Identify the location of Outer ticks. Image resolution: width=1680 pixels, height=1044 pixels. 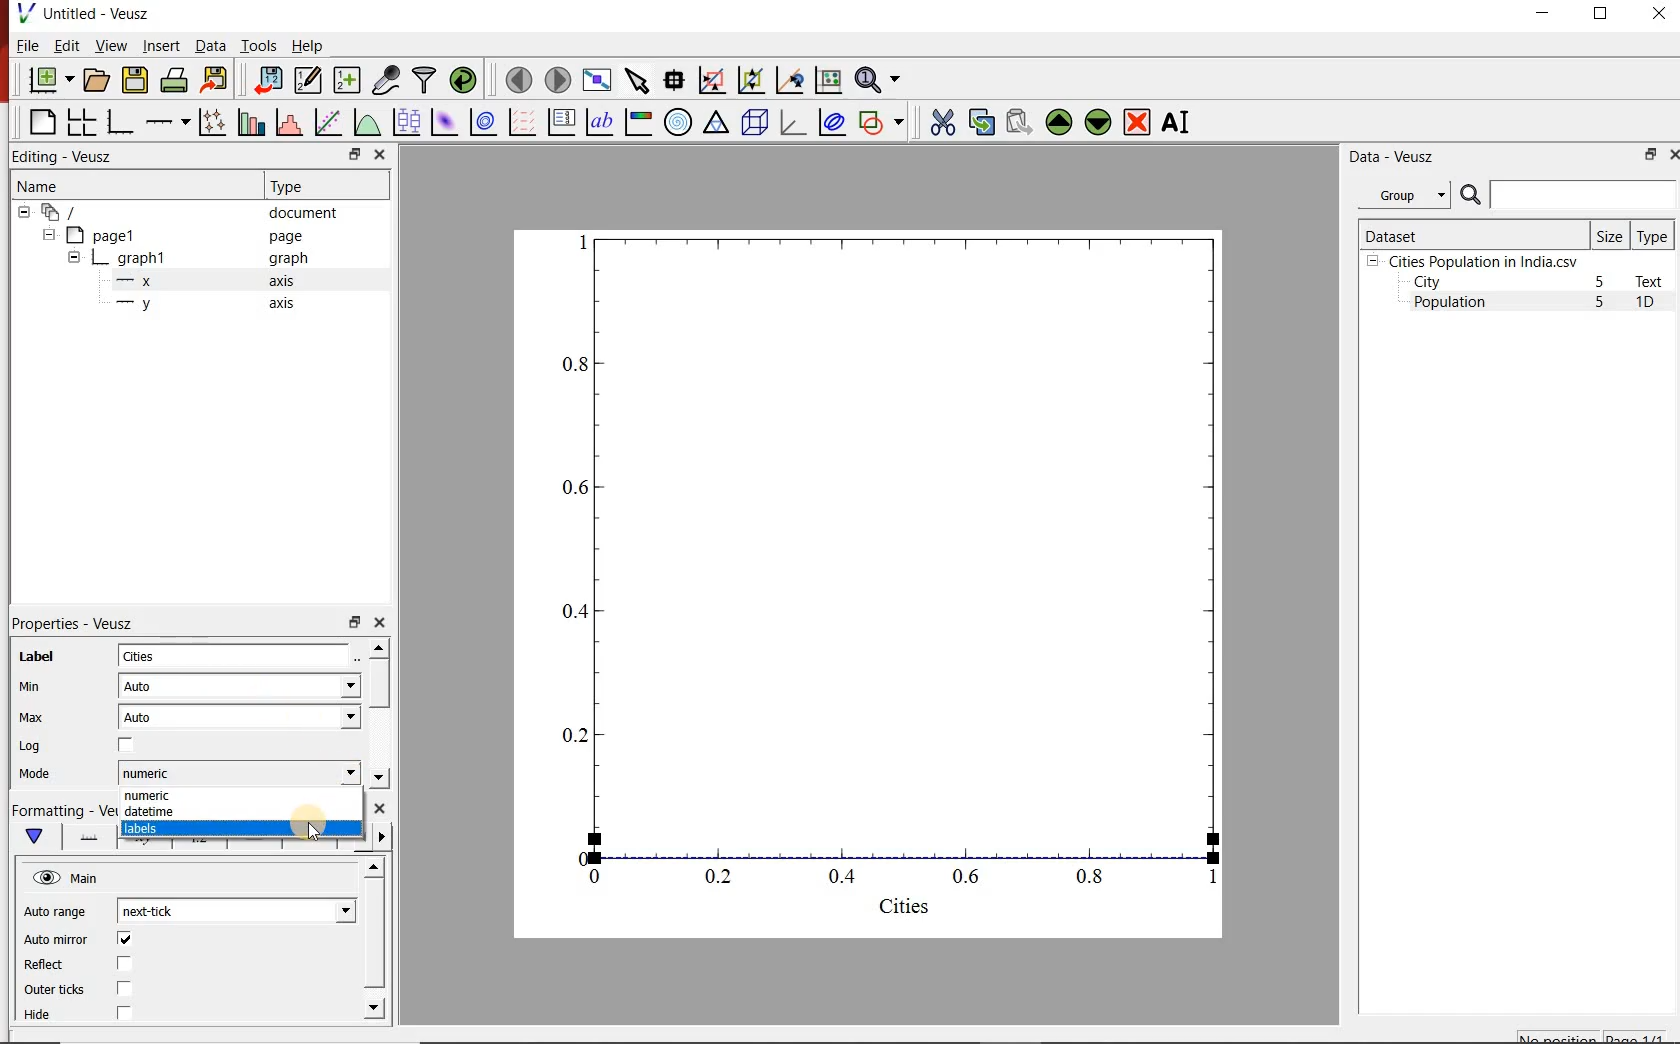
(53, 989).